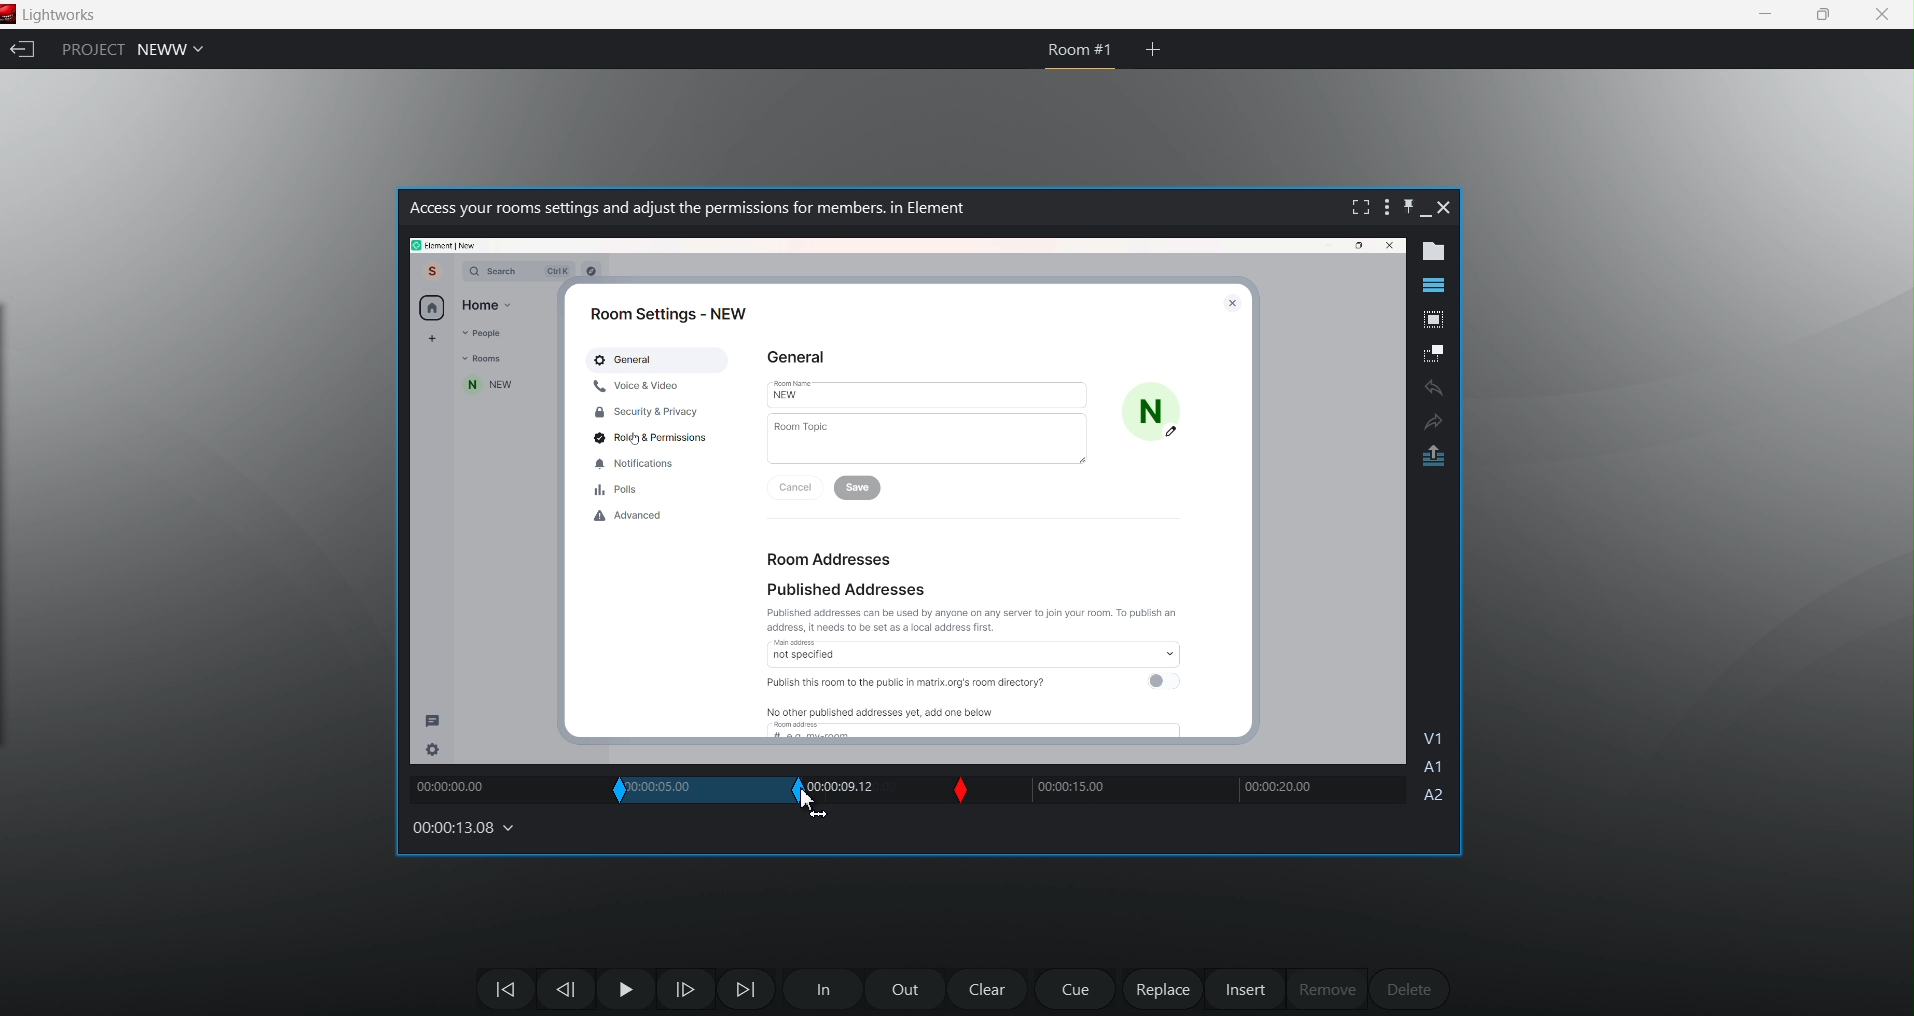  What do you see at coordinates (431, 307) in the screenshot?
I see `home` at bounding box center [431, 307].